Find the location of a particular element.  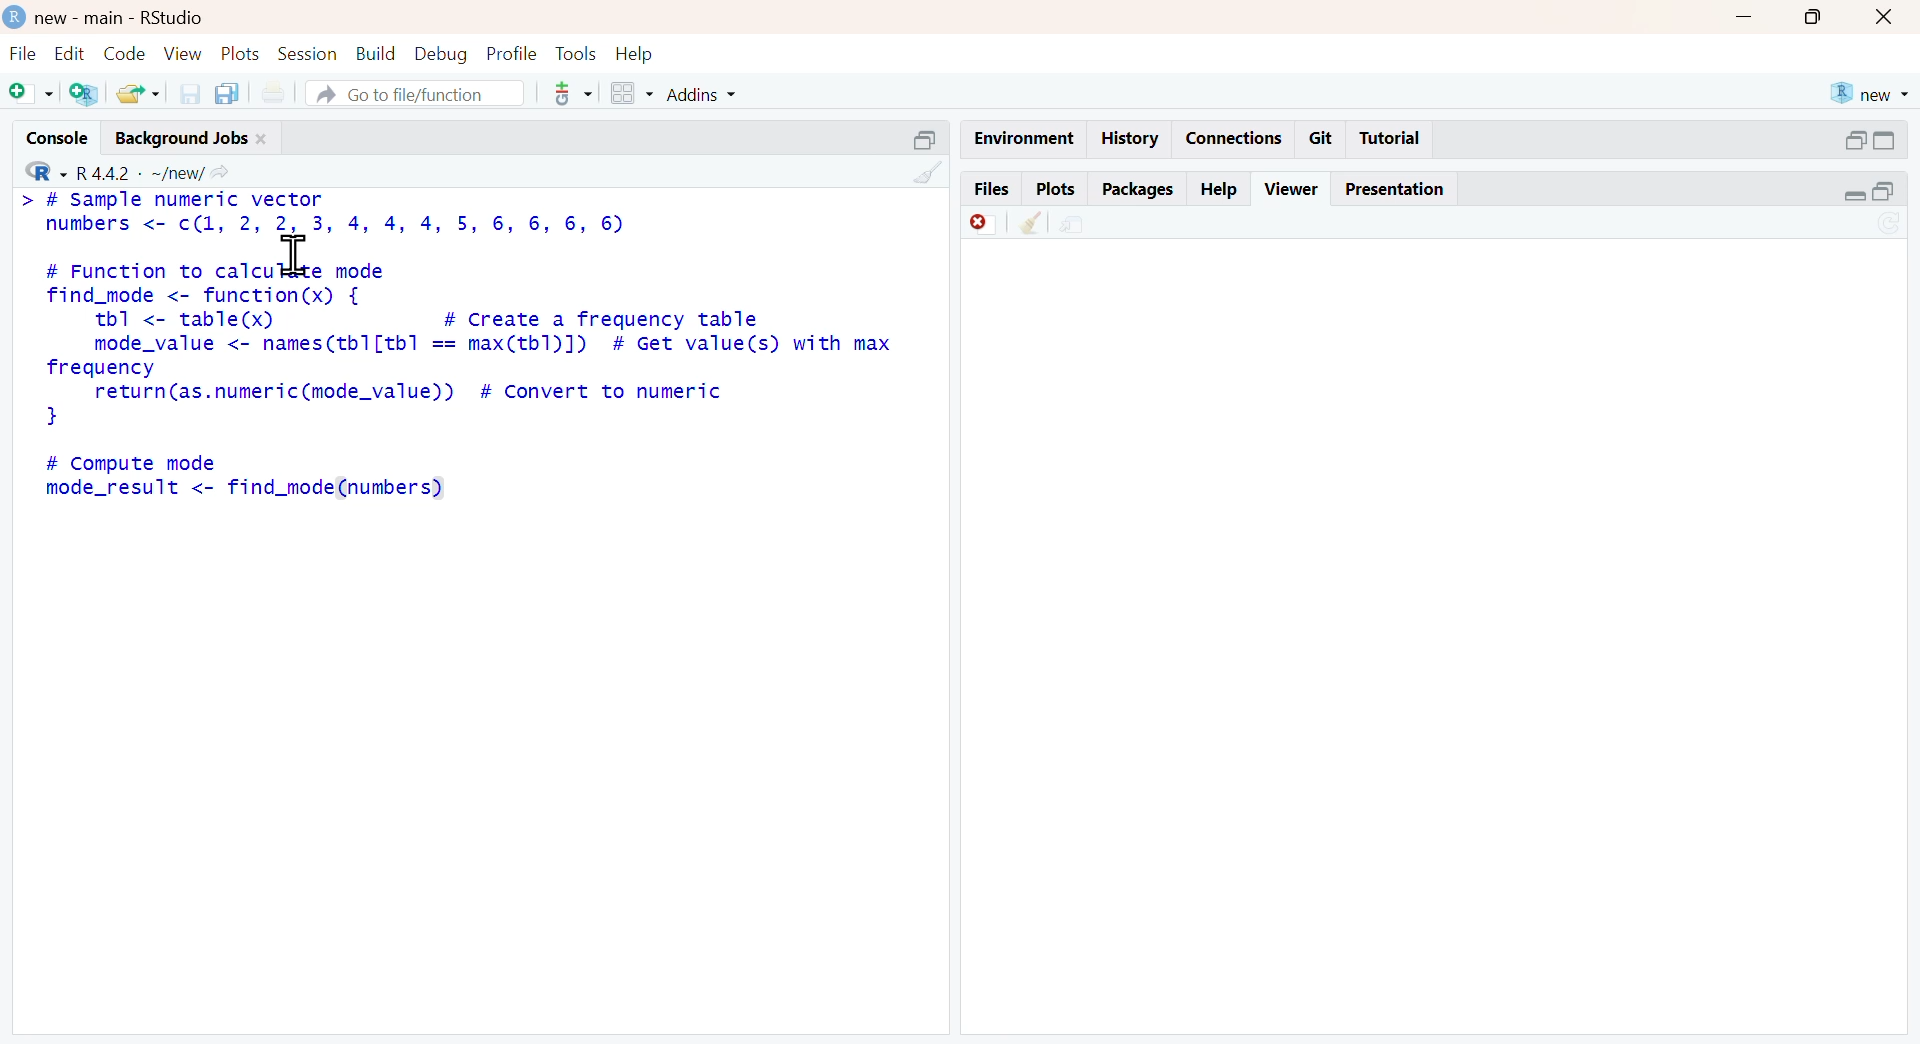

presentation is located at coordinates (1396, 189).